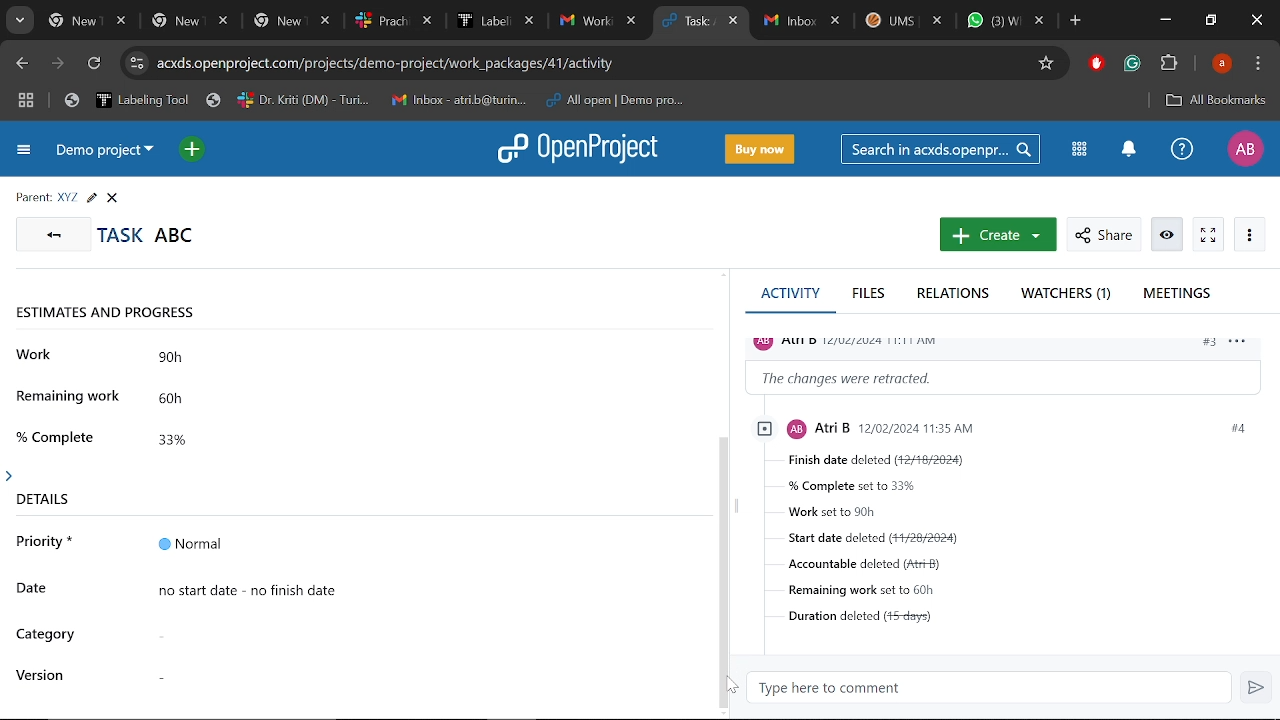 The height and width of the screenshot is (720, 1280). I want to click on Unwatch work package, so click(1169, 235).